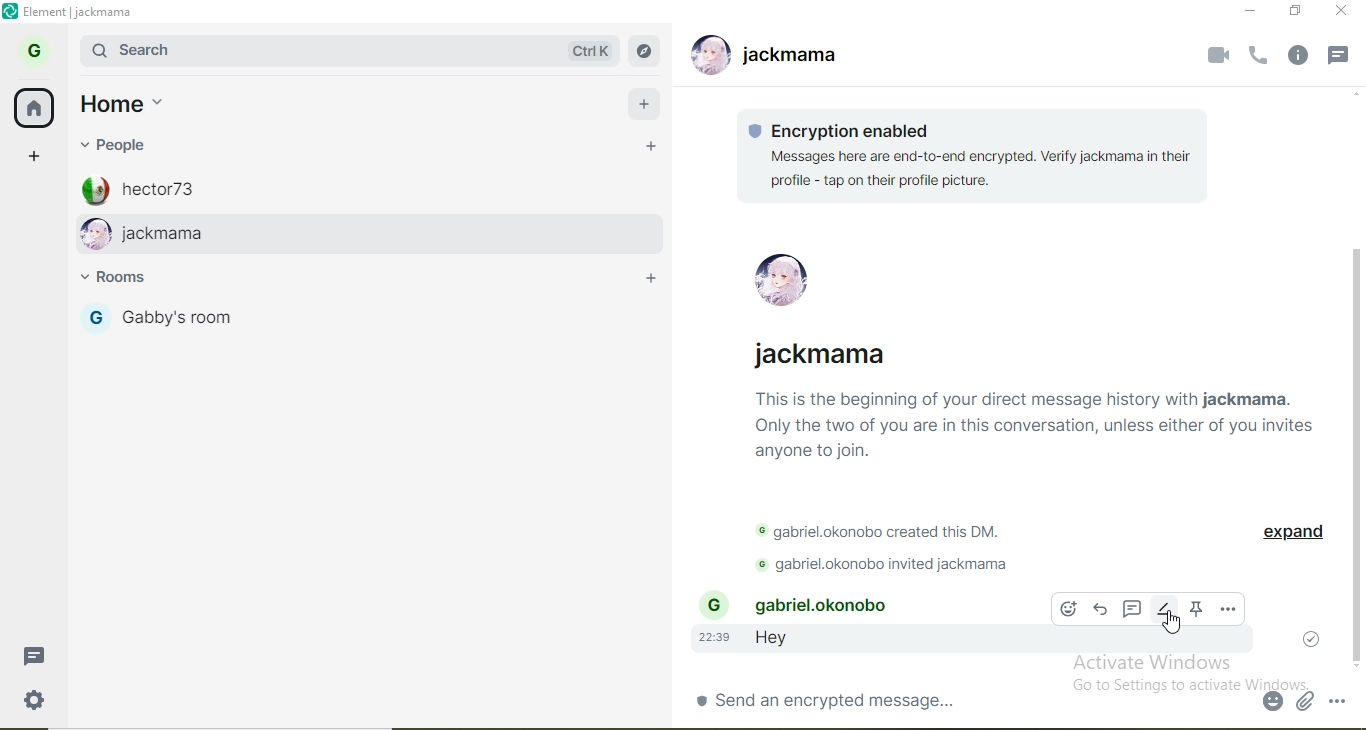  What do you see at coordinates (28, 159) in the screenshot?
I see `add space` at bounding box center [28, 159].